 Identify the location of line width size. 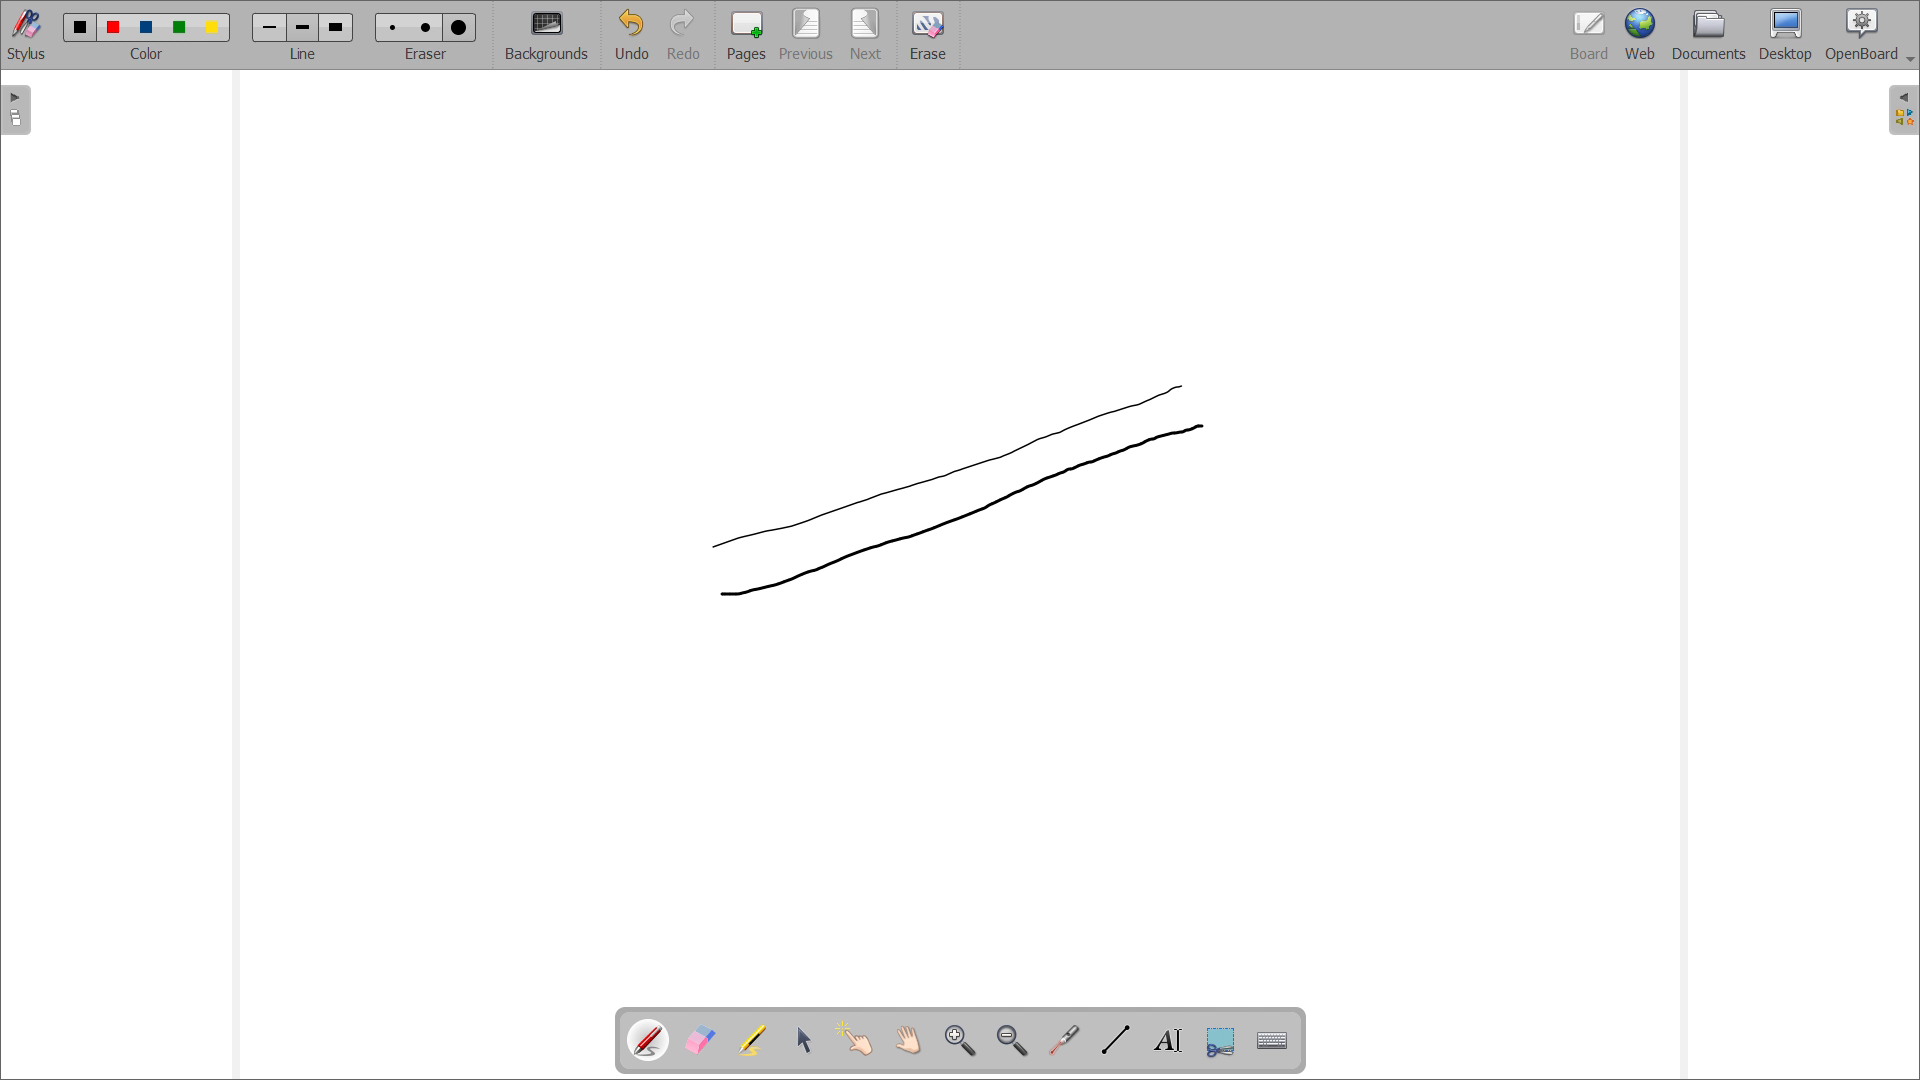
(336, 27).